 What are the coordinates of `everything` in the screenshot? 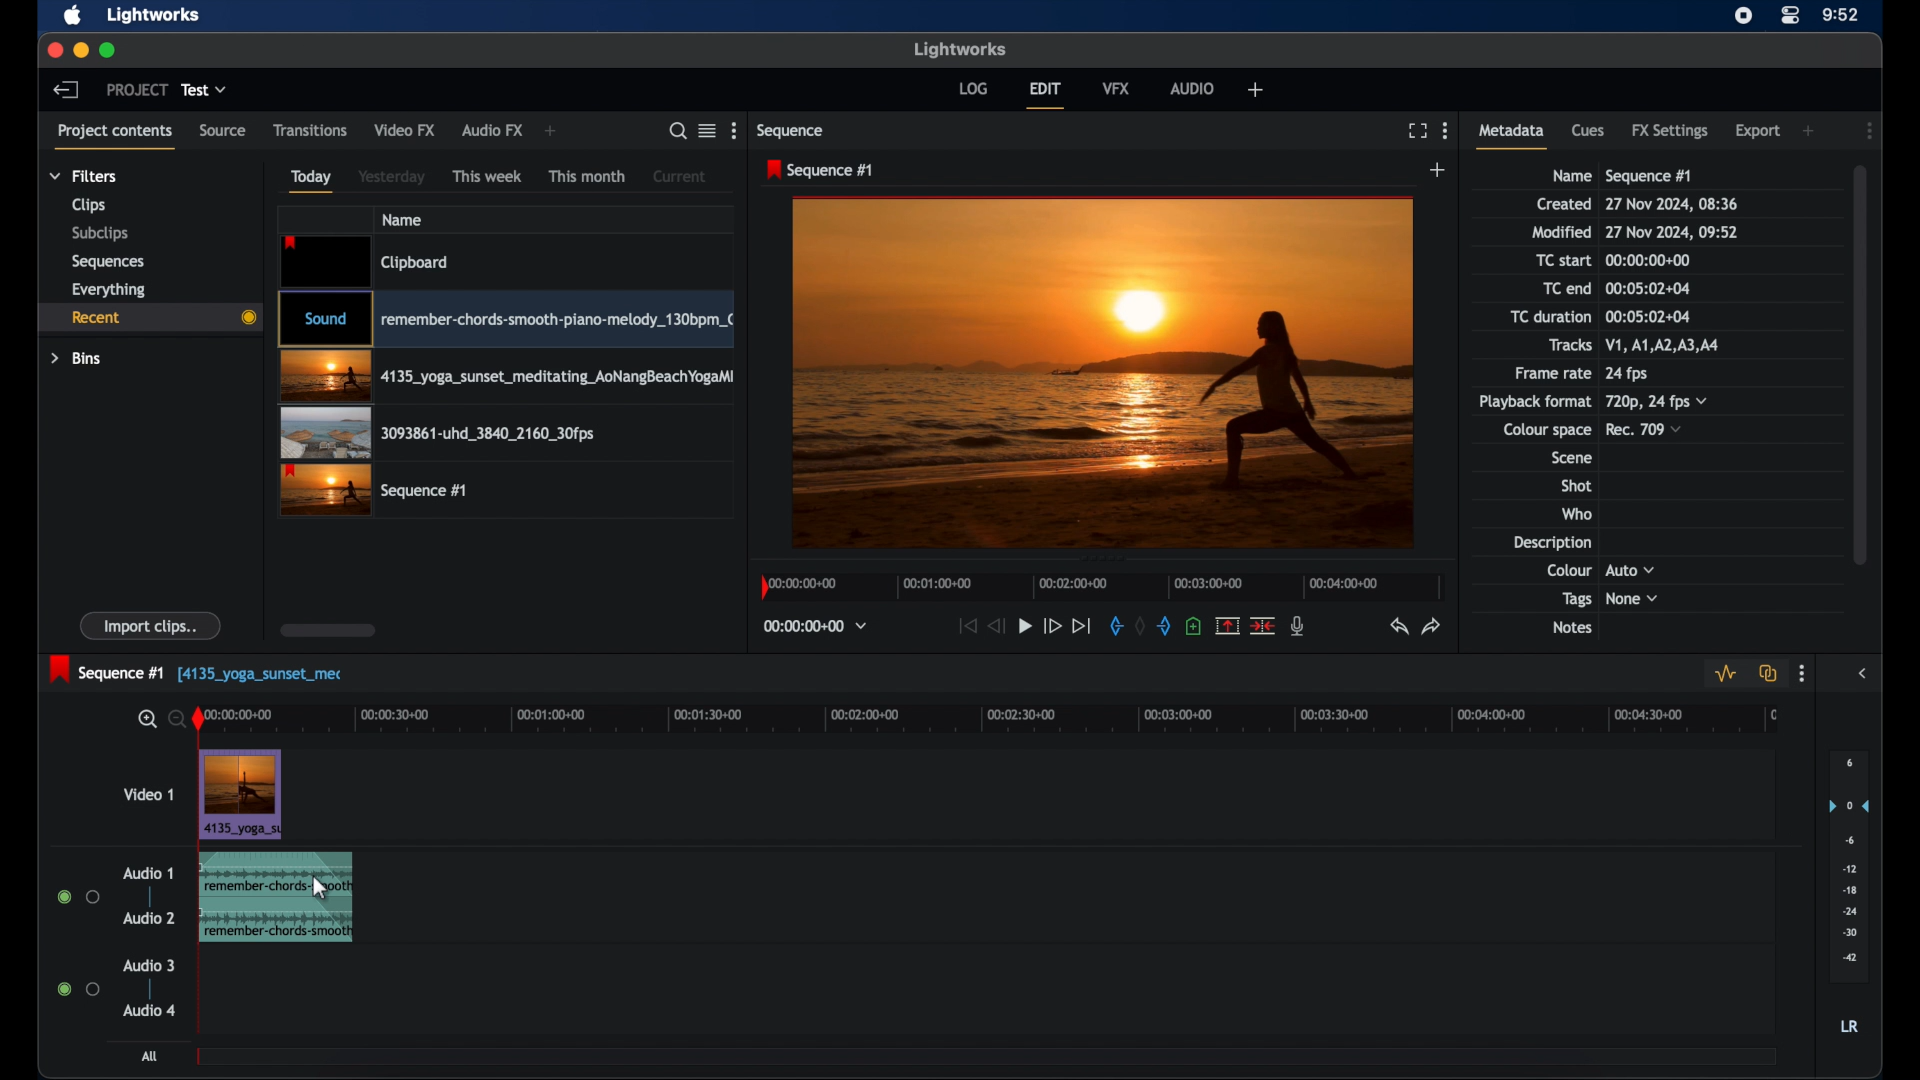 It's located at (108, 290).